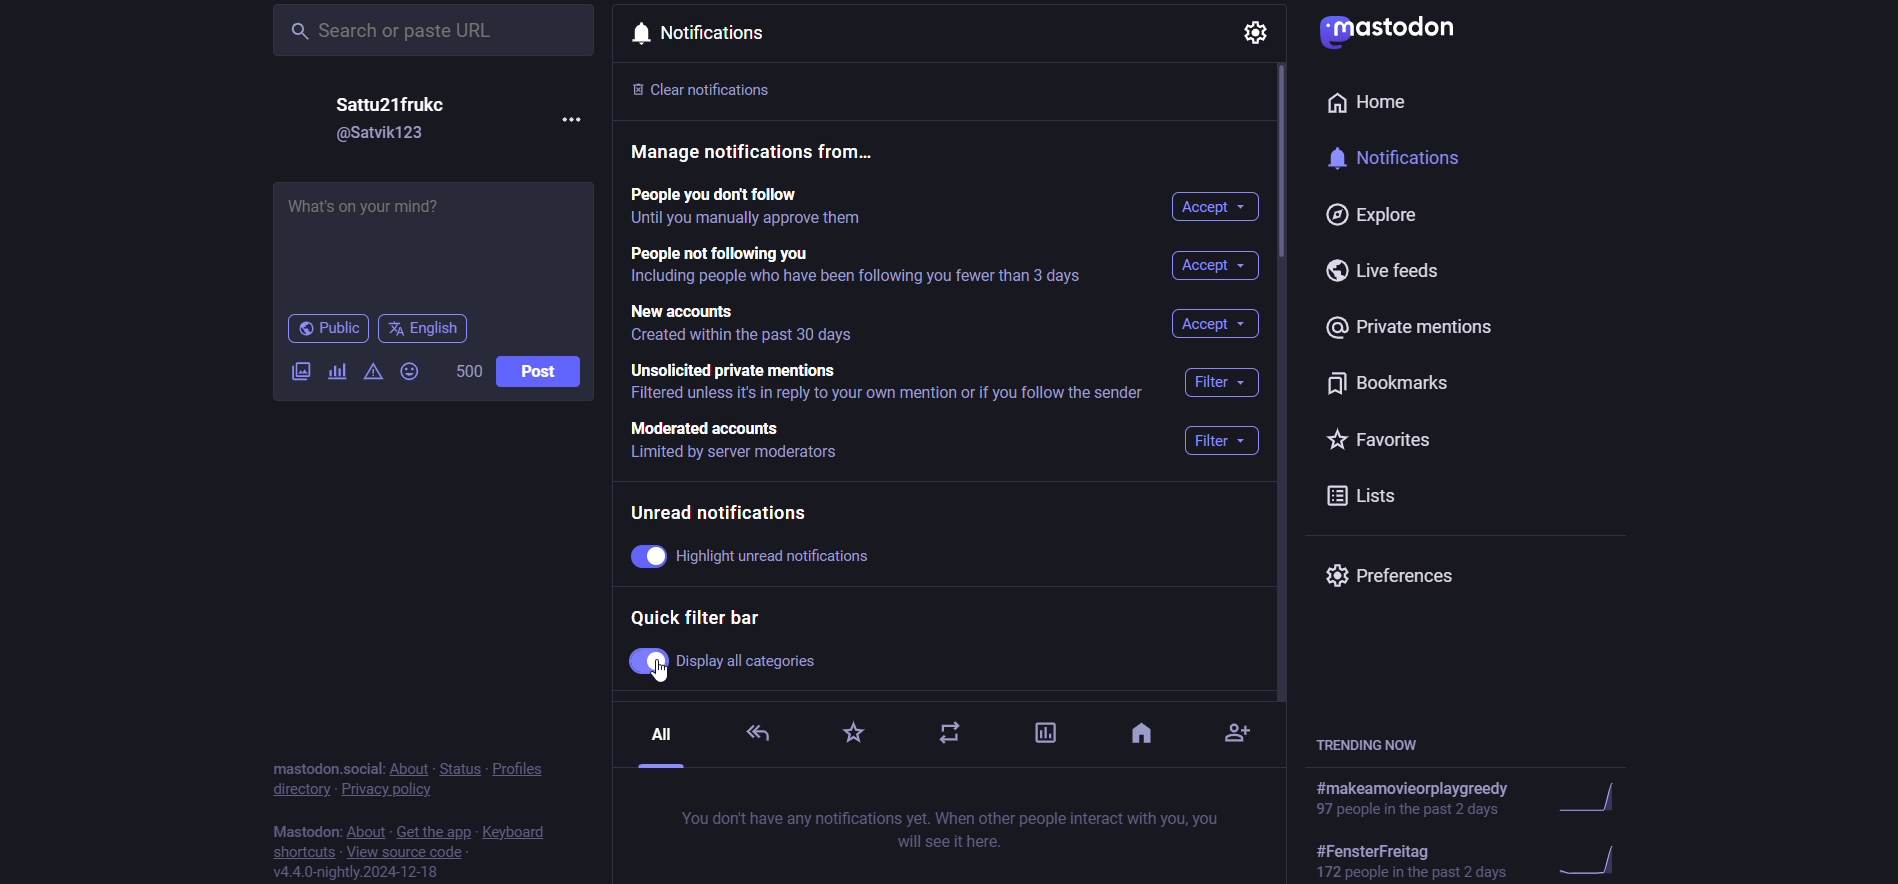 This screenshot has width=1898, height=884. What do you see at coordinates (758, 558) in the screenshot?
I see `highlight unread notification` at bounding box center [758, 558].